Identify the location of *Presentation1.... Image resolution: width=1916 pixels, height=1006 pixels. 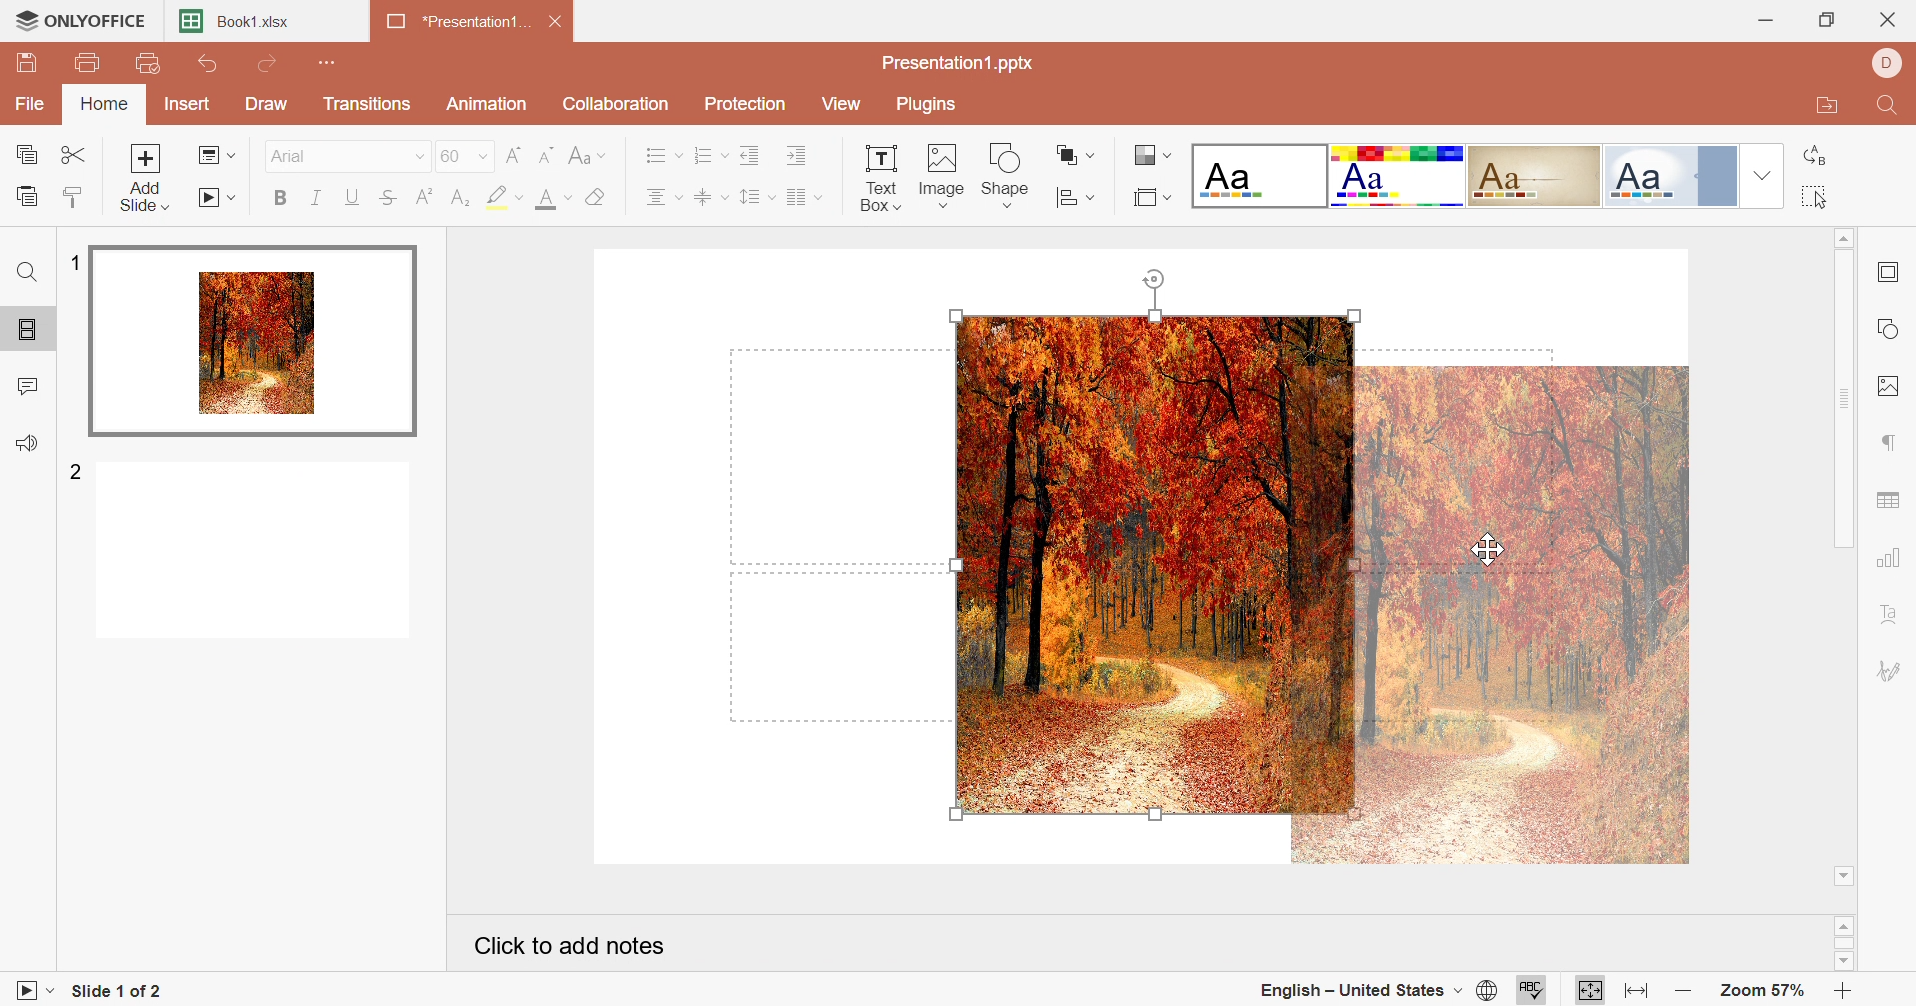
(459, 23).